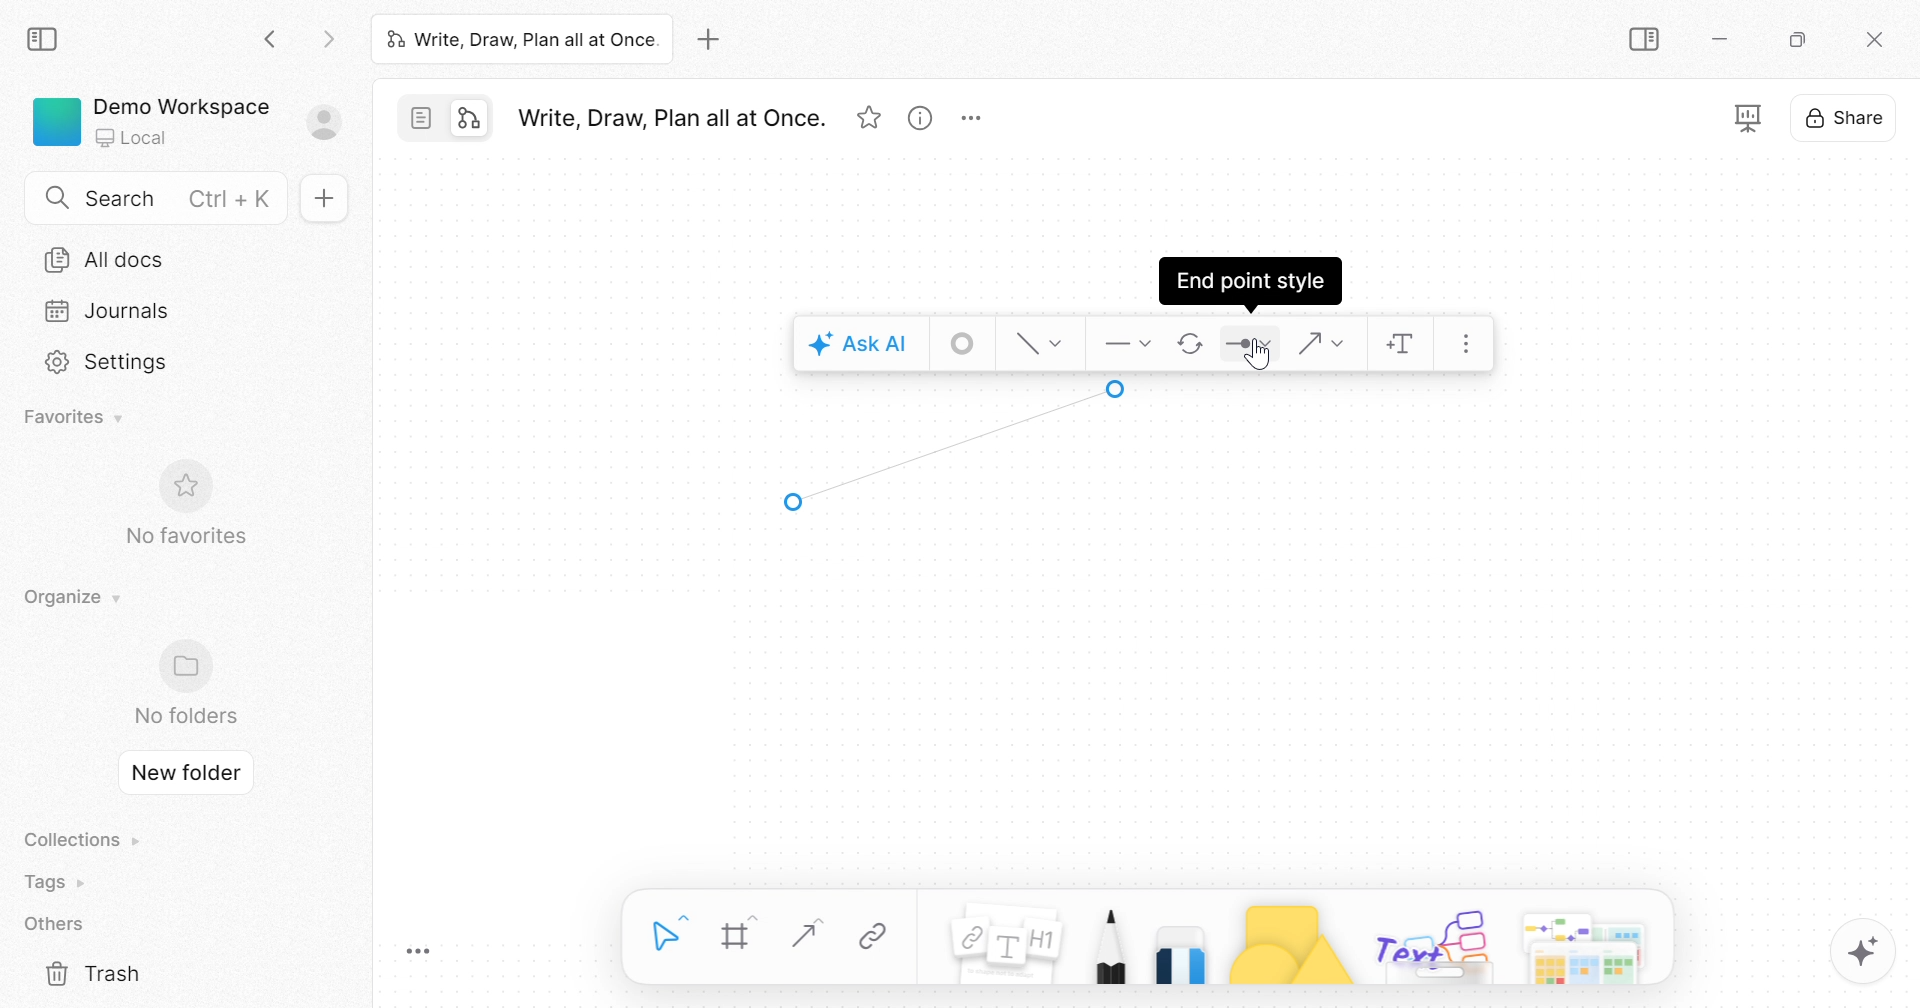 This screenshot has width=1920, height=1008. What do you see at coordinates (953, 446) in the screenshot?
I see `Arrow` at bounding box center [953, 446].